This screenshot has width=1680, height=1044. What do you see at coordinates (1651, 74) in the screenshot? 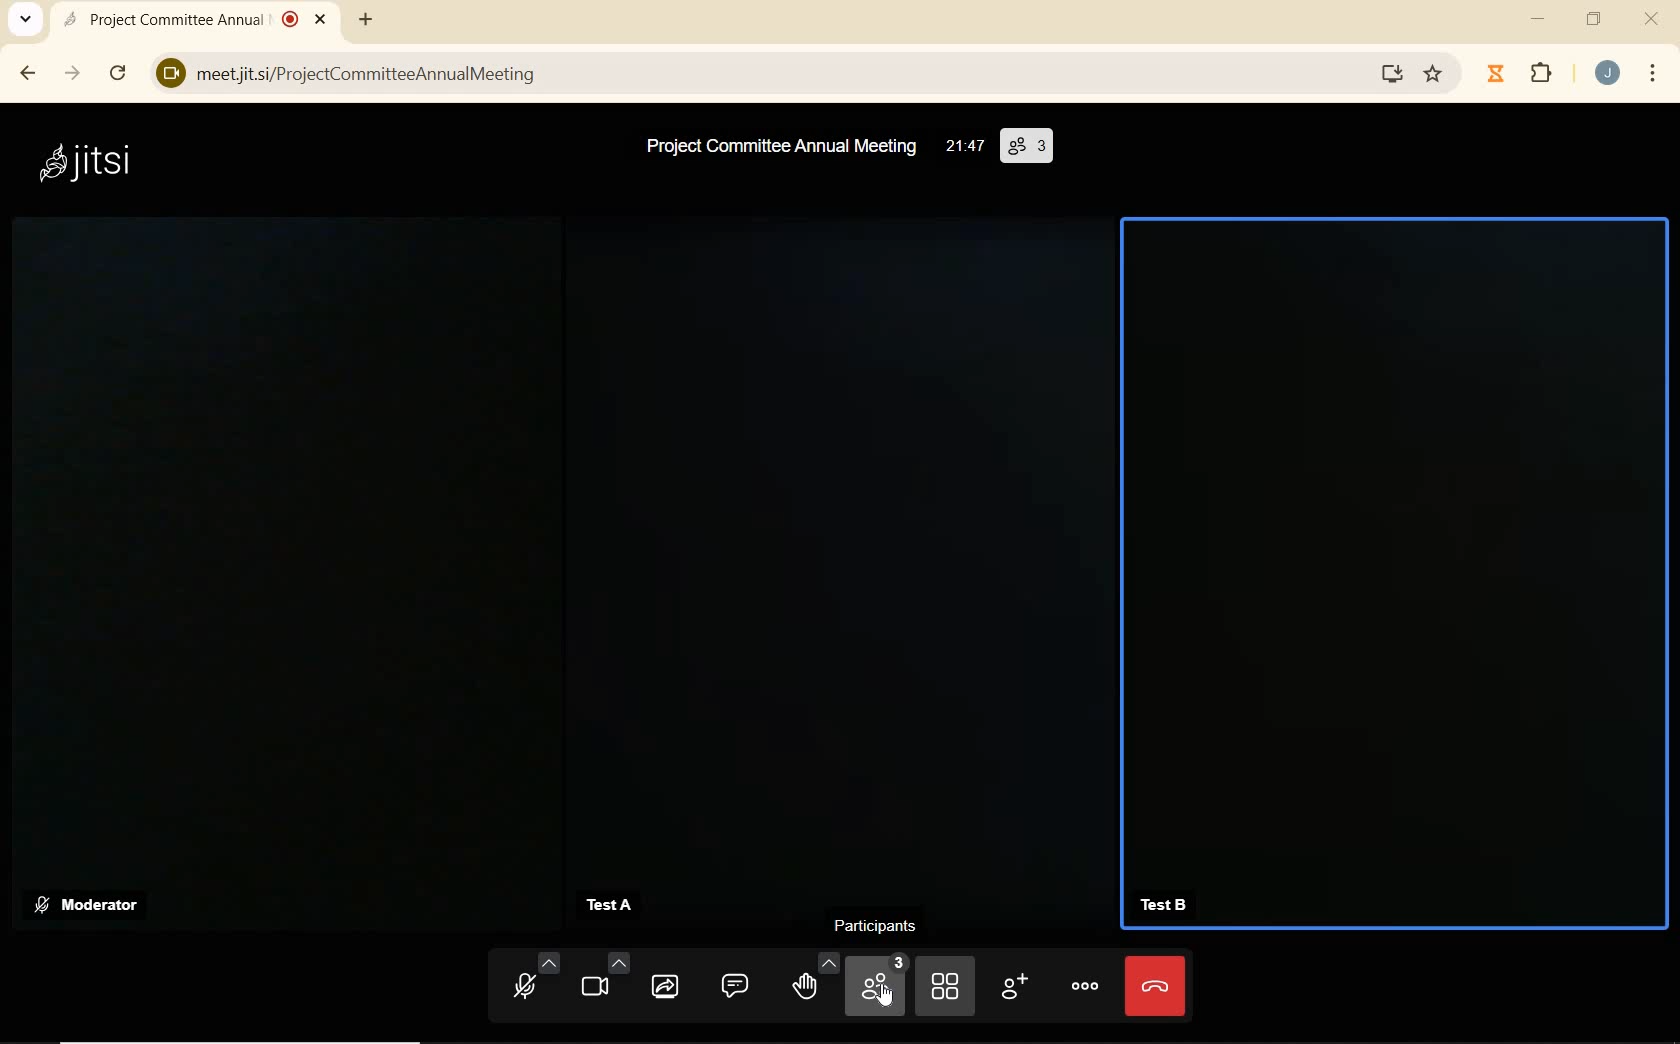
I see `CUSTOMIZE GOOGLE CHROME` at bounding box center [1651, 74].